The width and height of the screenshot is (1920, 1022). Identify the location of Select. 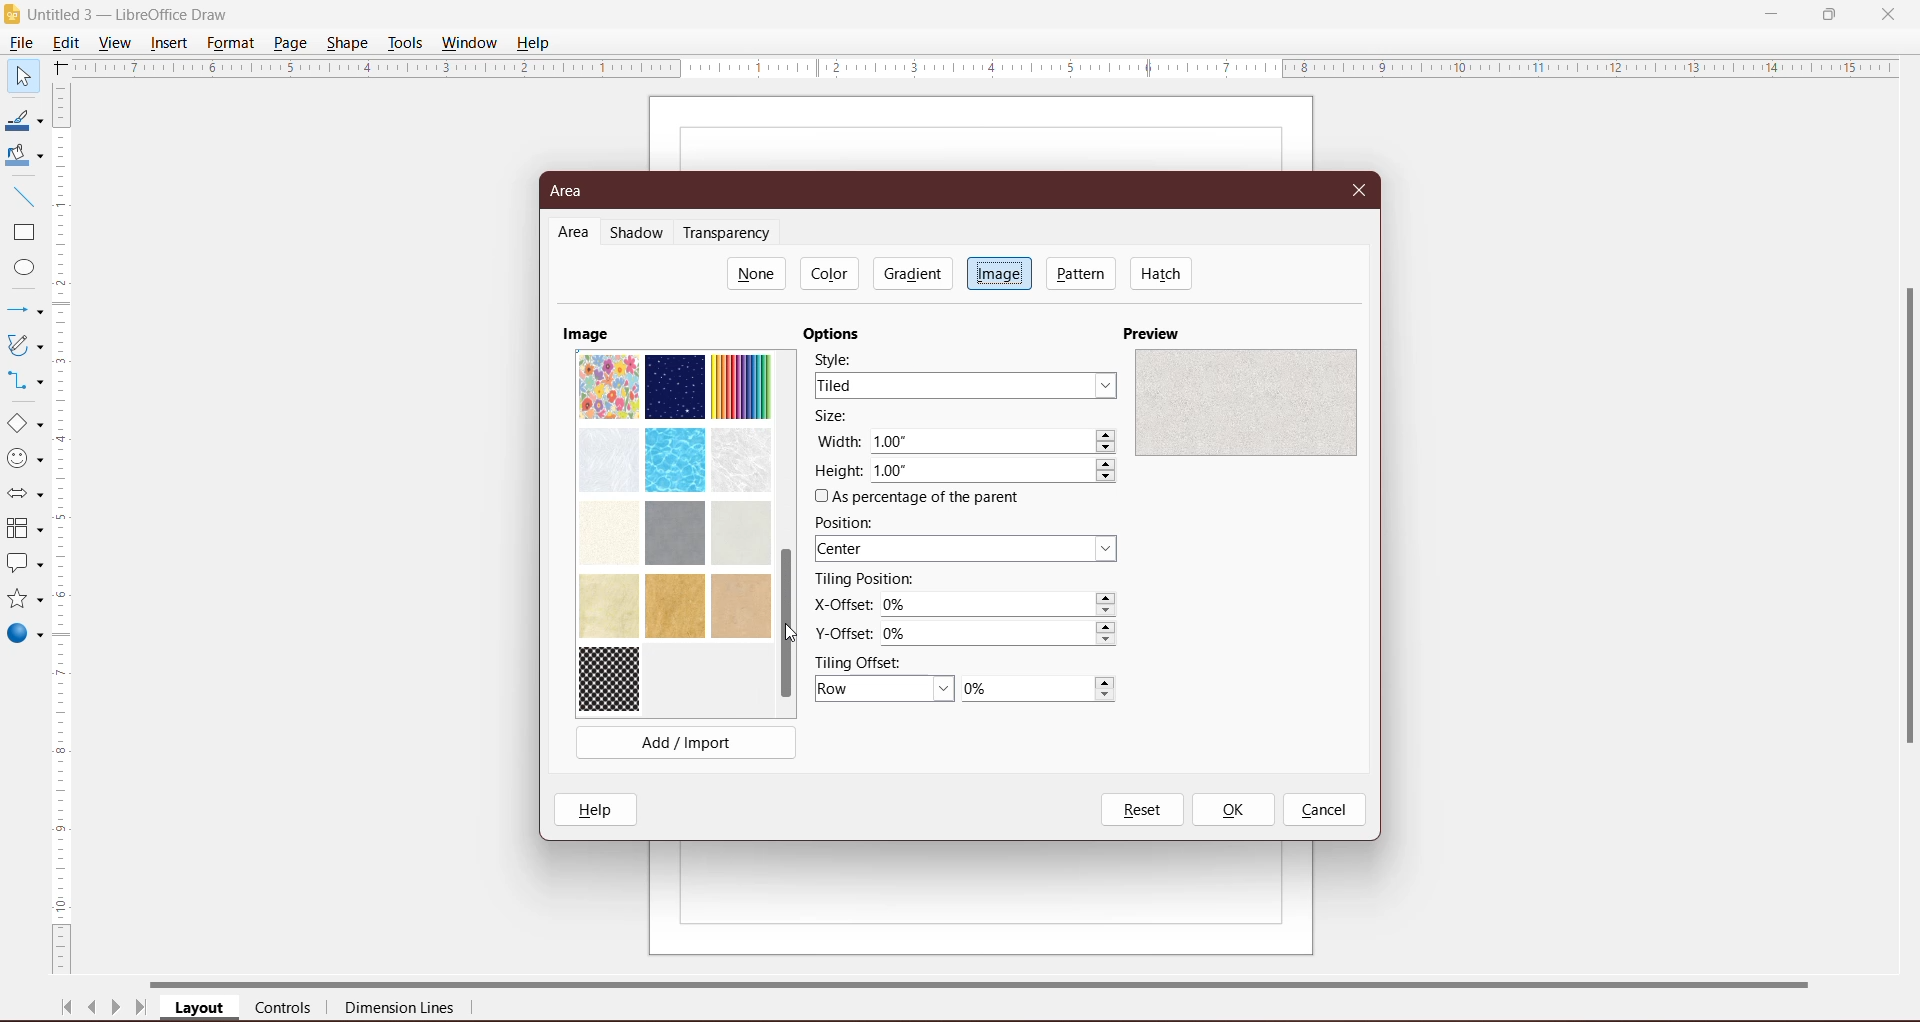
(22, 75).